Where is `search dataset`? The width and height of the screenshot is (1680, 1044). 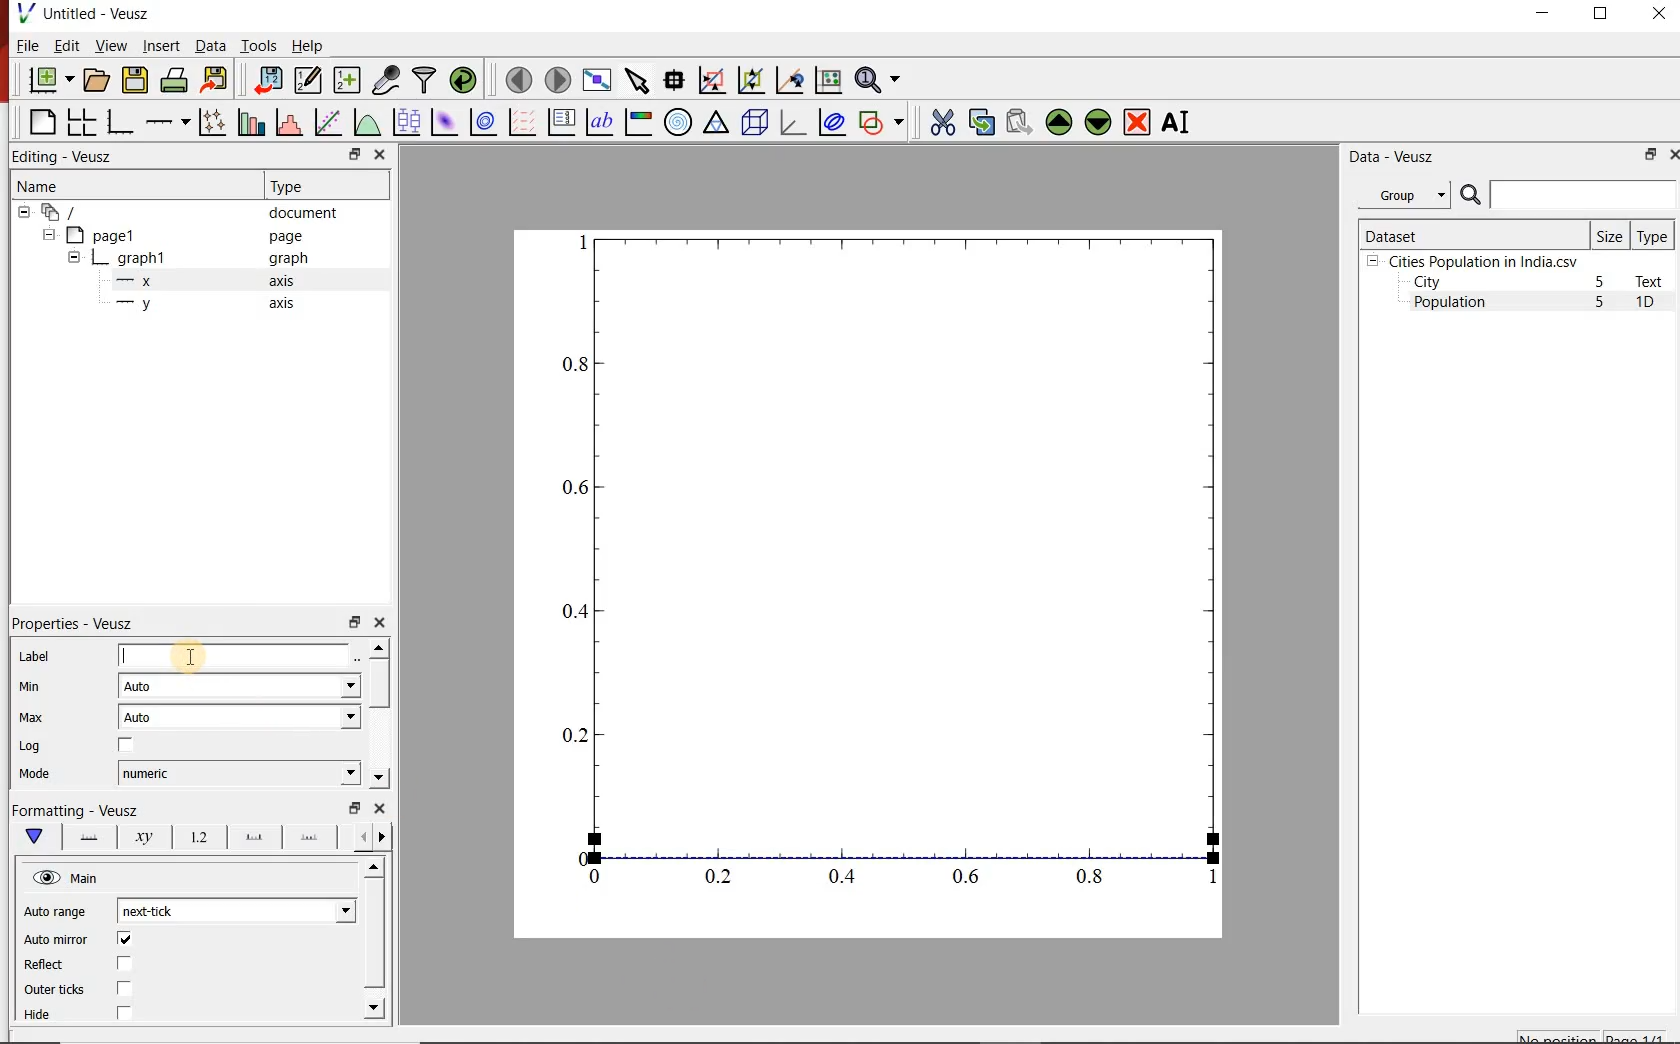
search dataset is located at coordinates (1569, 195).